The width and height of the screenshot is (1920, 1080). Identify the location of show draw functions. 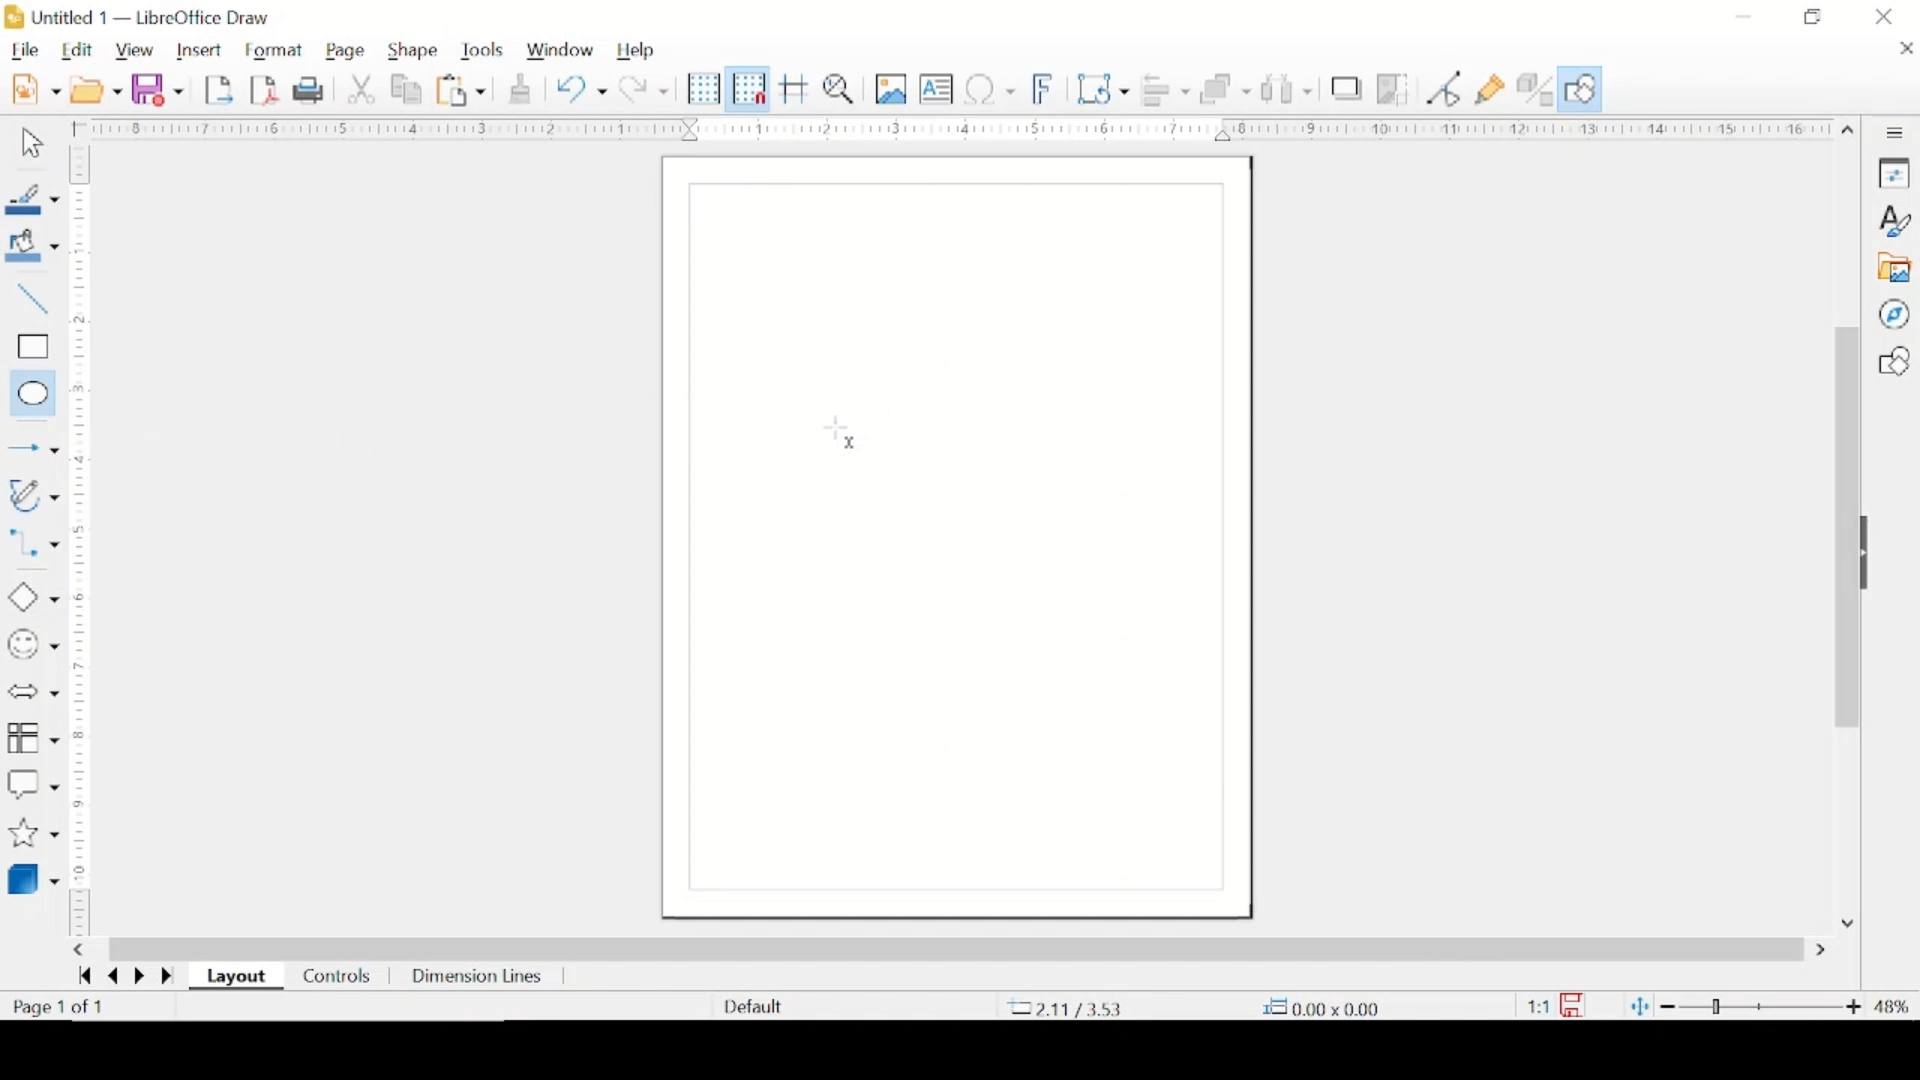
(1583, 89).